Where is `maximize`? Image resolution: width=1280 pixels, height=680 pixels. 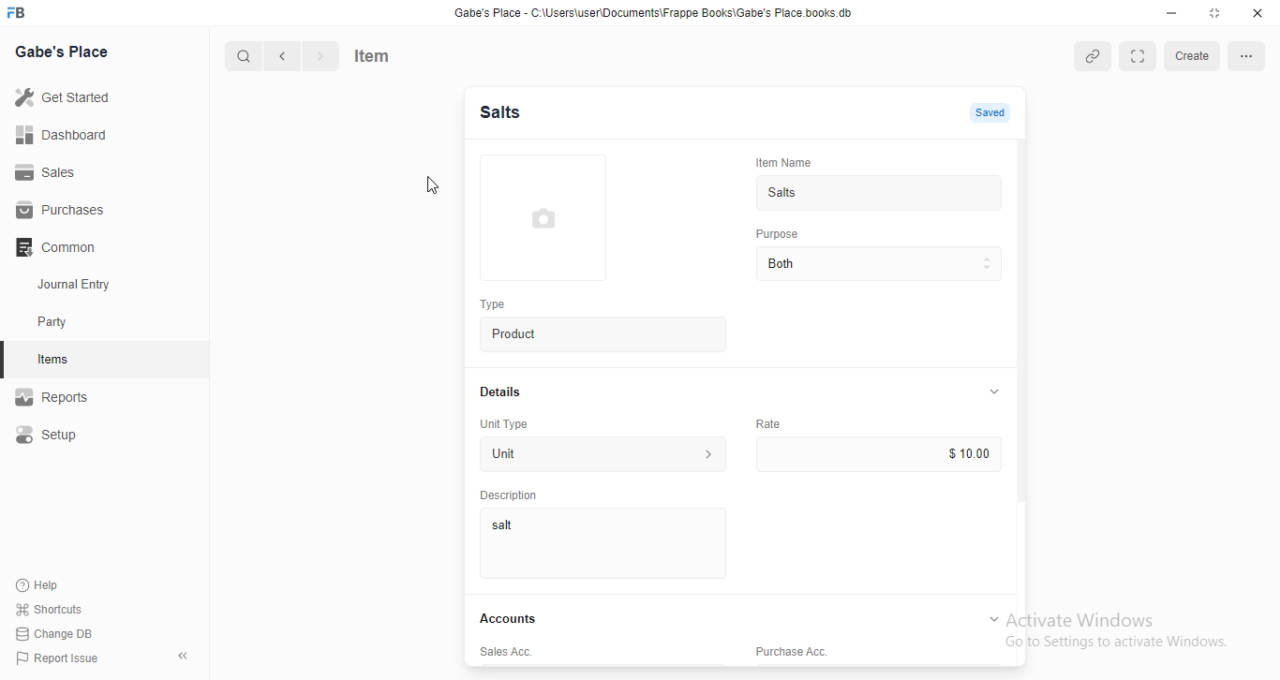
maximize is located at coordinates (1217, 14).